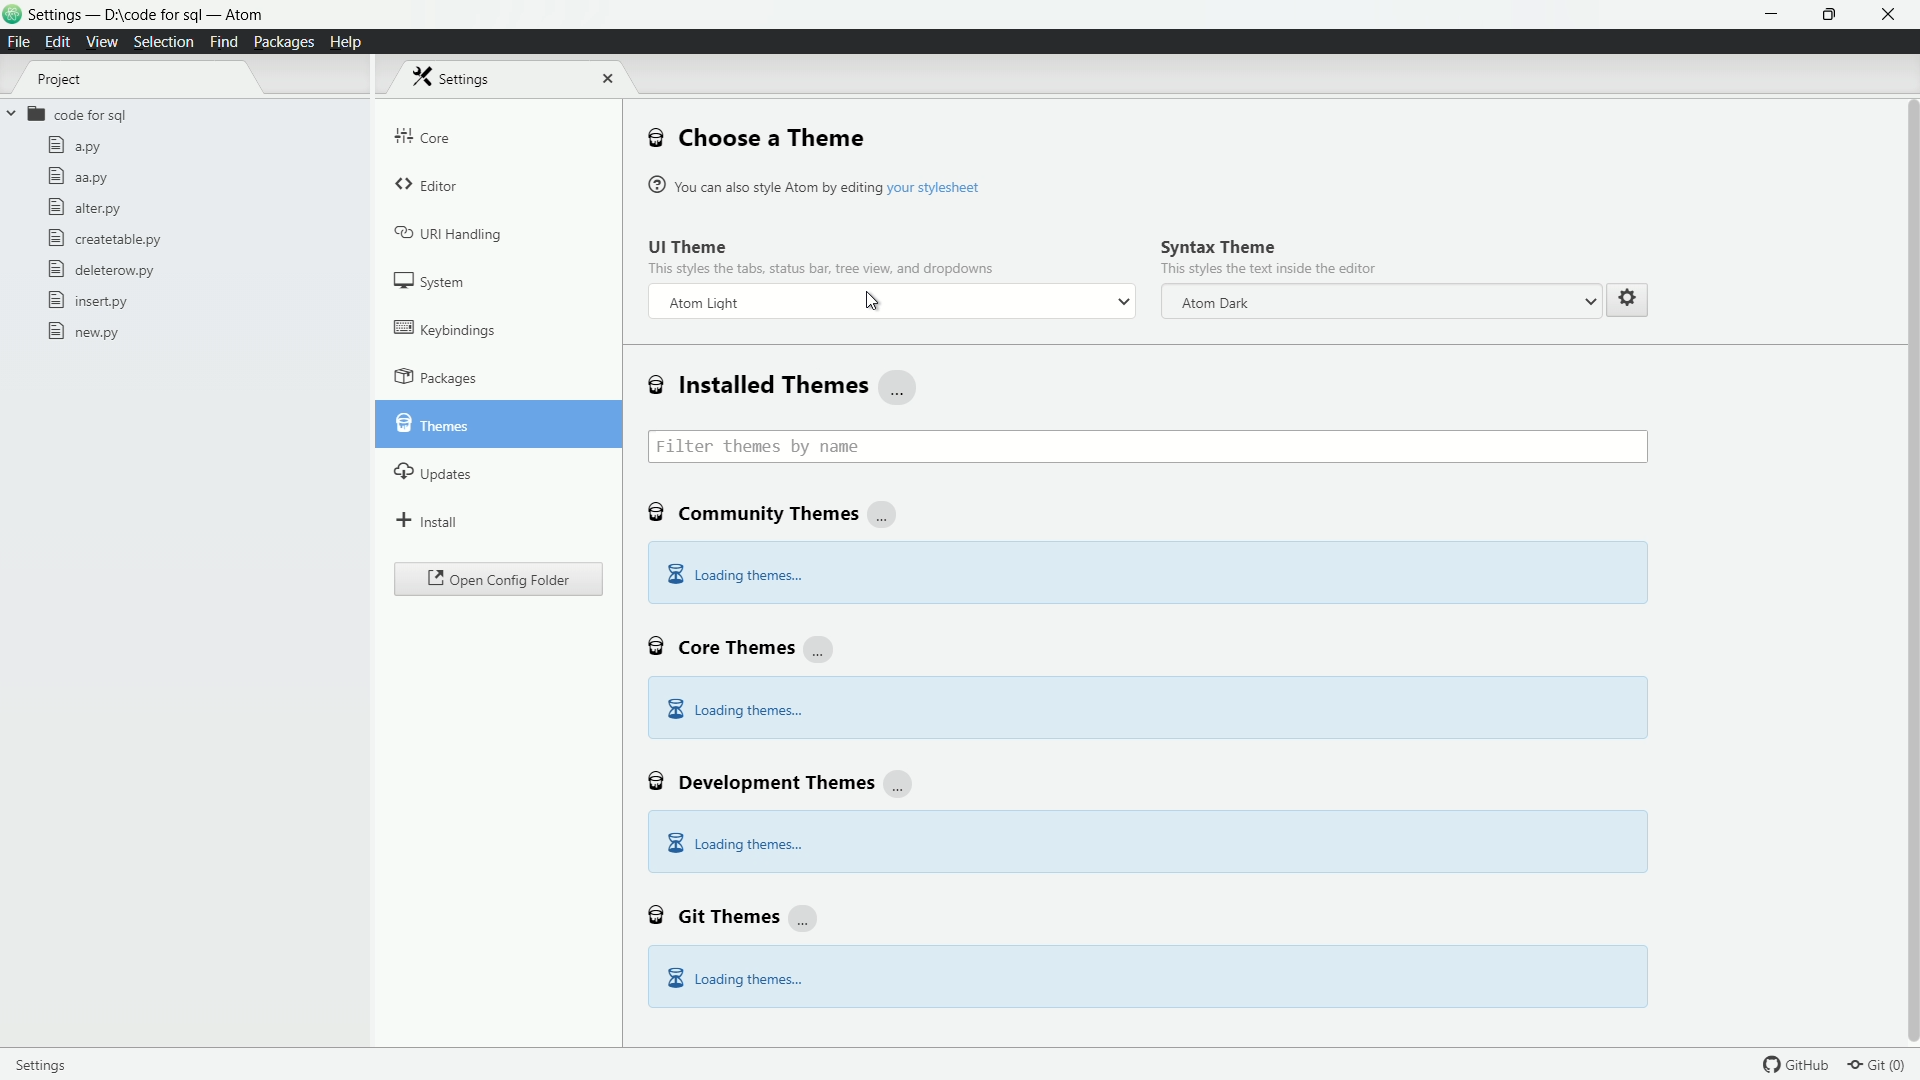 The image size is (1920, 1080). I want to click on maximize or restore, so click(1832, 15).